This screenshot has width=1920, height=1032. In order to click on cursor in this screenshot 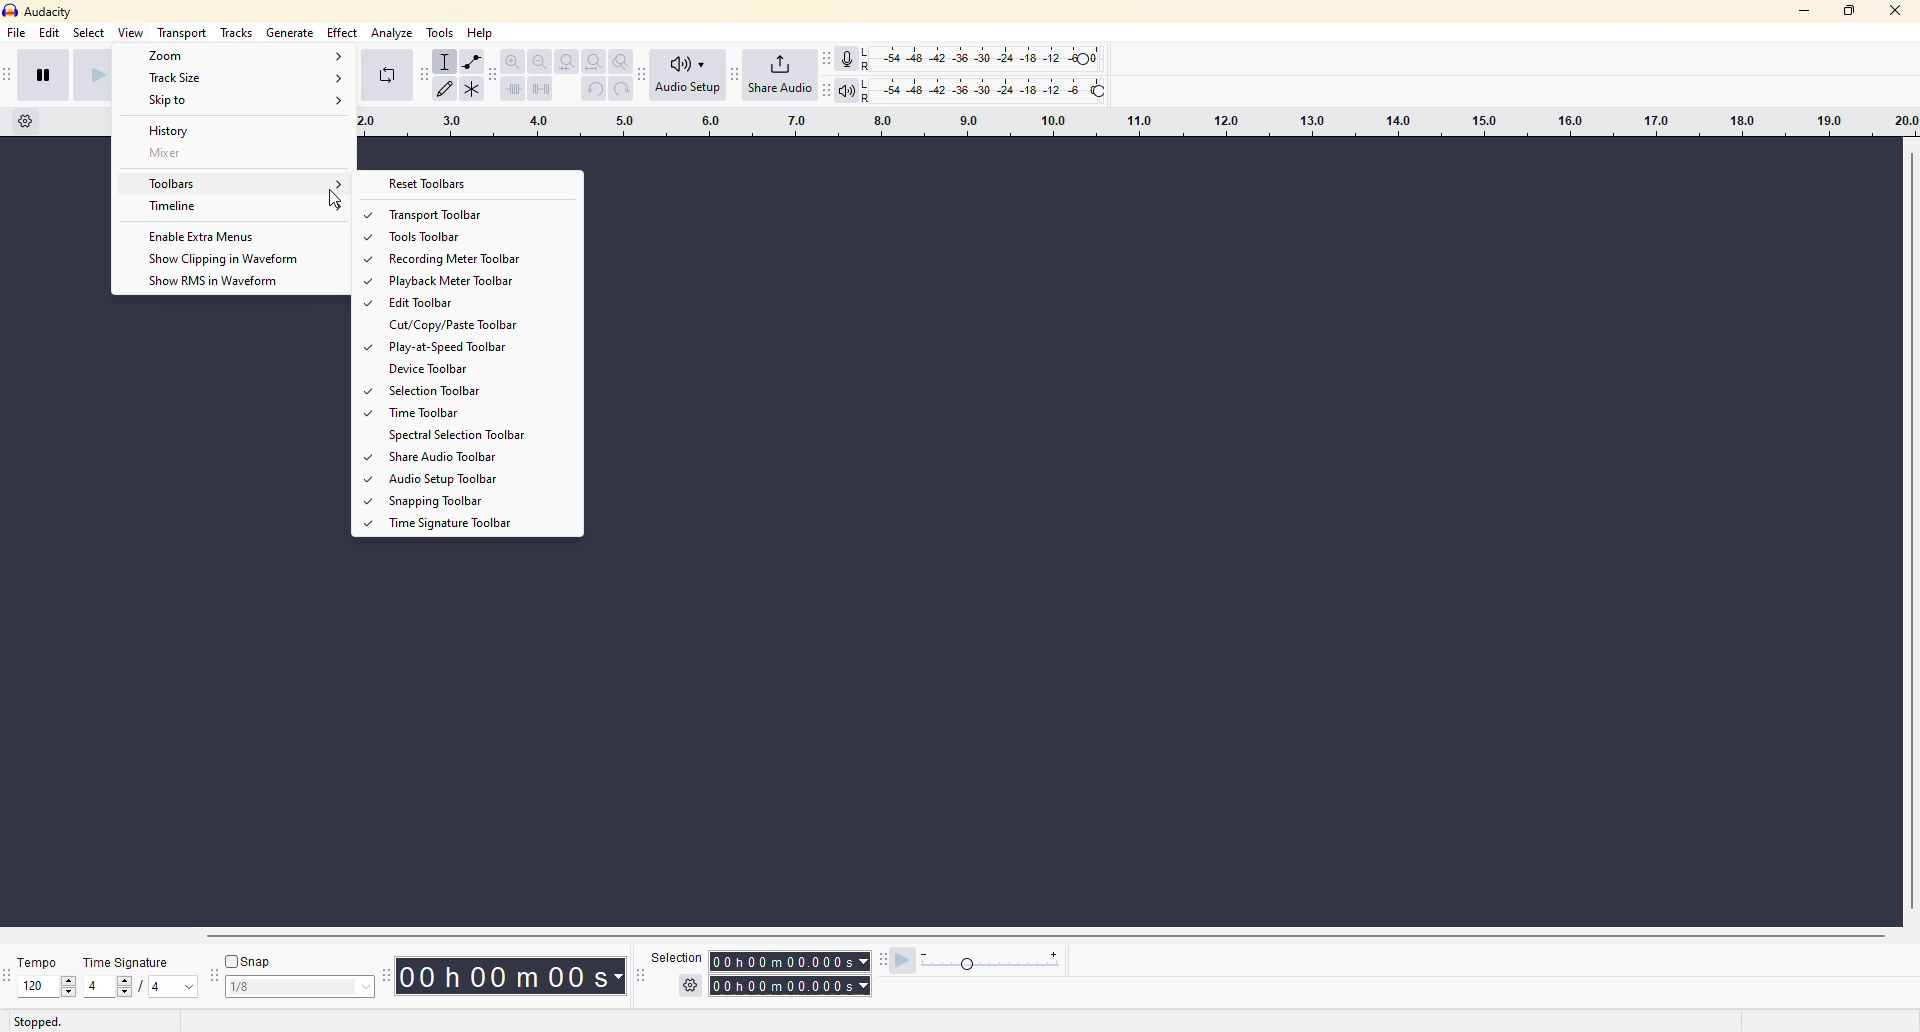, I will do `click(338, 202)`.